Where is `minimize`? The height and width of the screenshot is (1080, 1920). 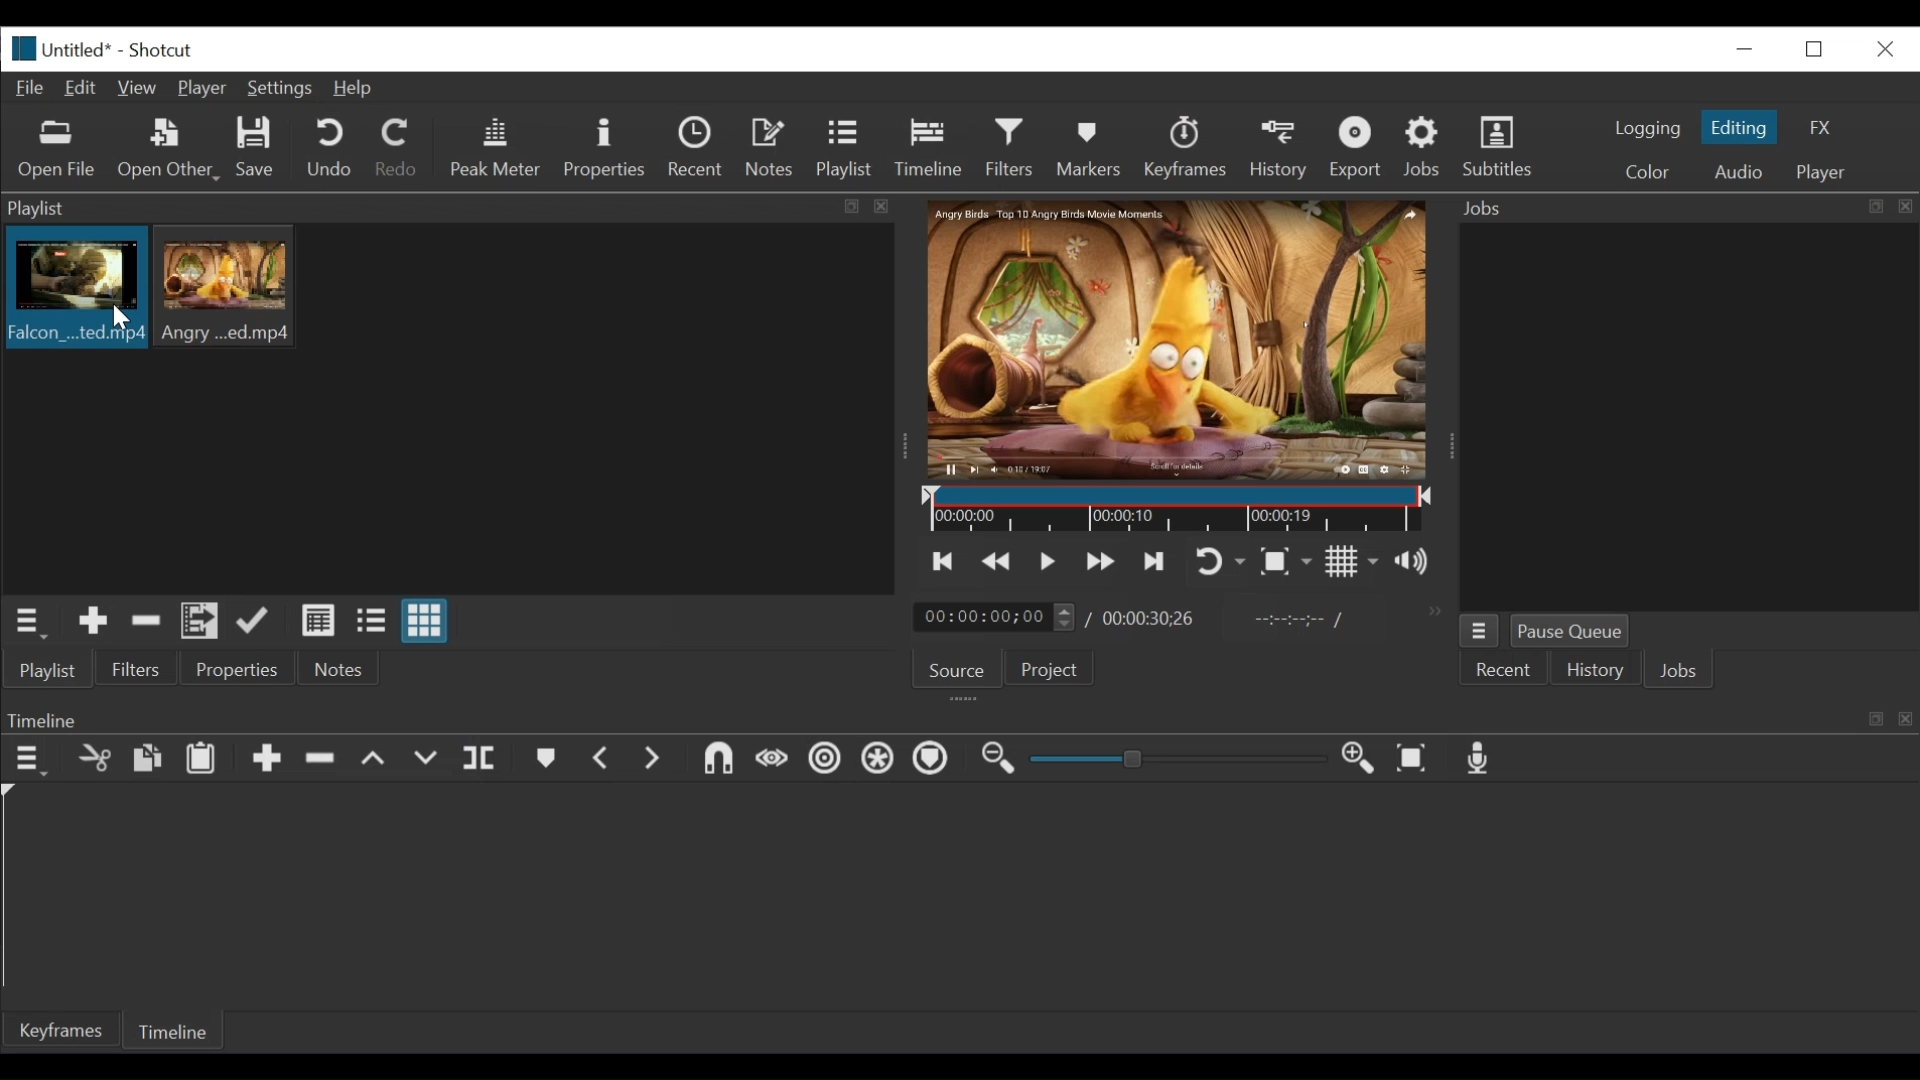
minimize is located at coordinates (1744, 48).